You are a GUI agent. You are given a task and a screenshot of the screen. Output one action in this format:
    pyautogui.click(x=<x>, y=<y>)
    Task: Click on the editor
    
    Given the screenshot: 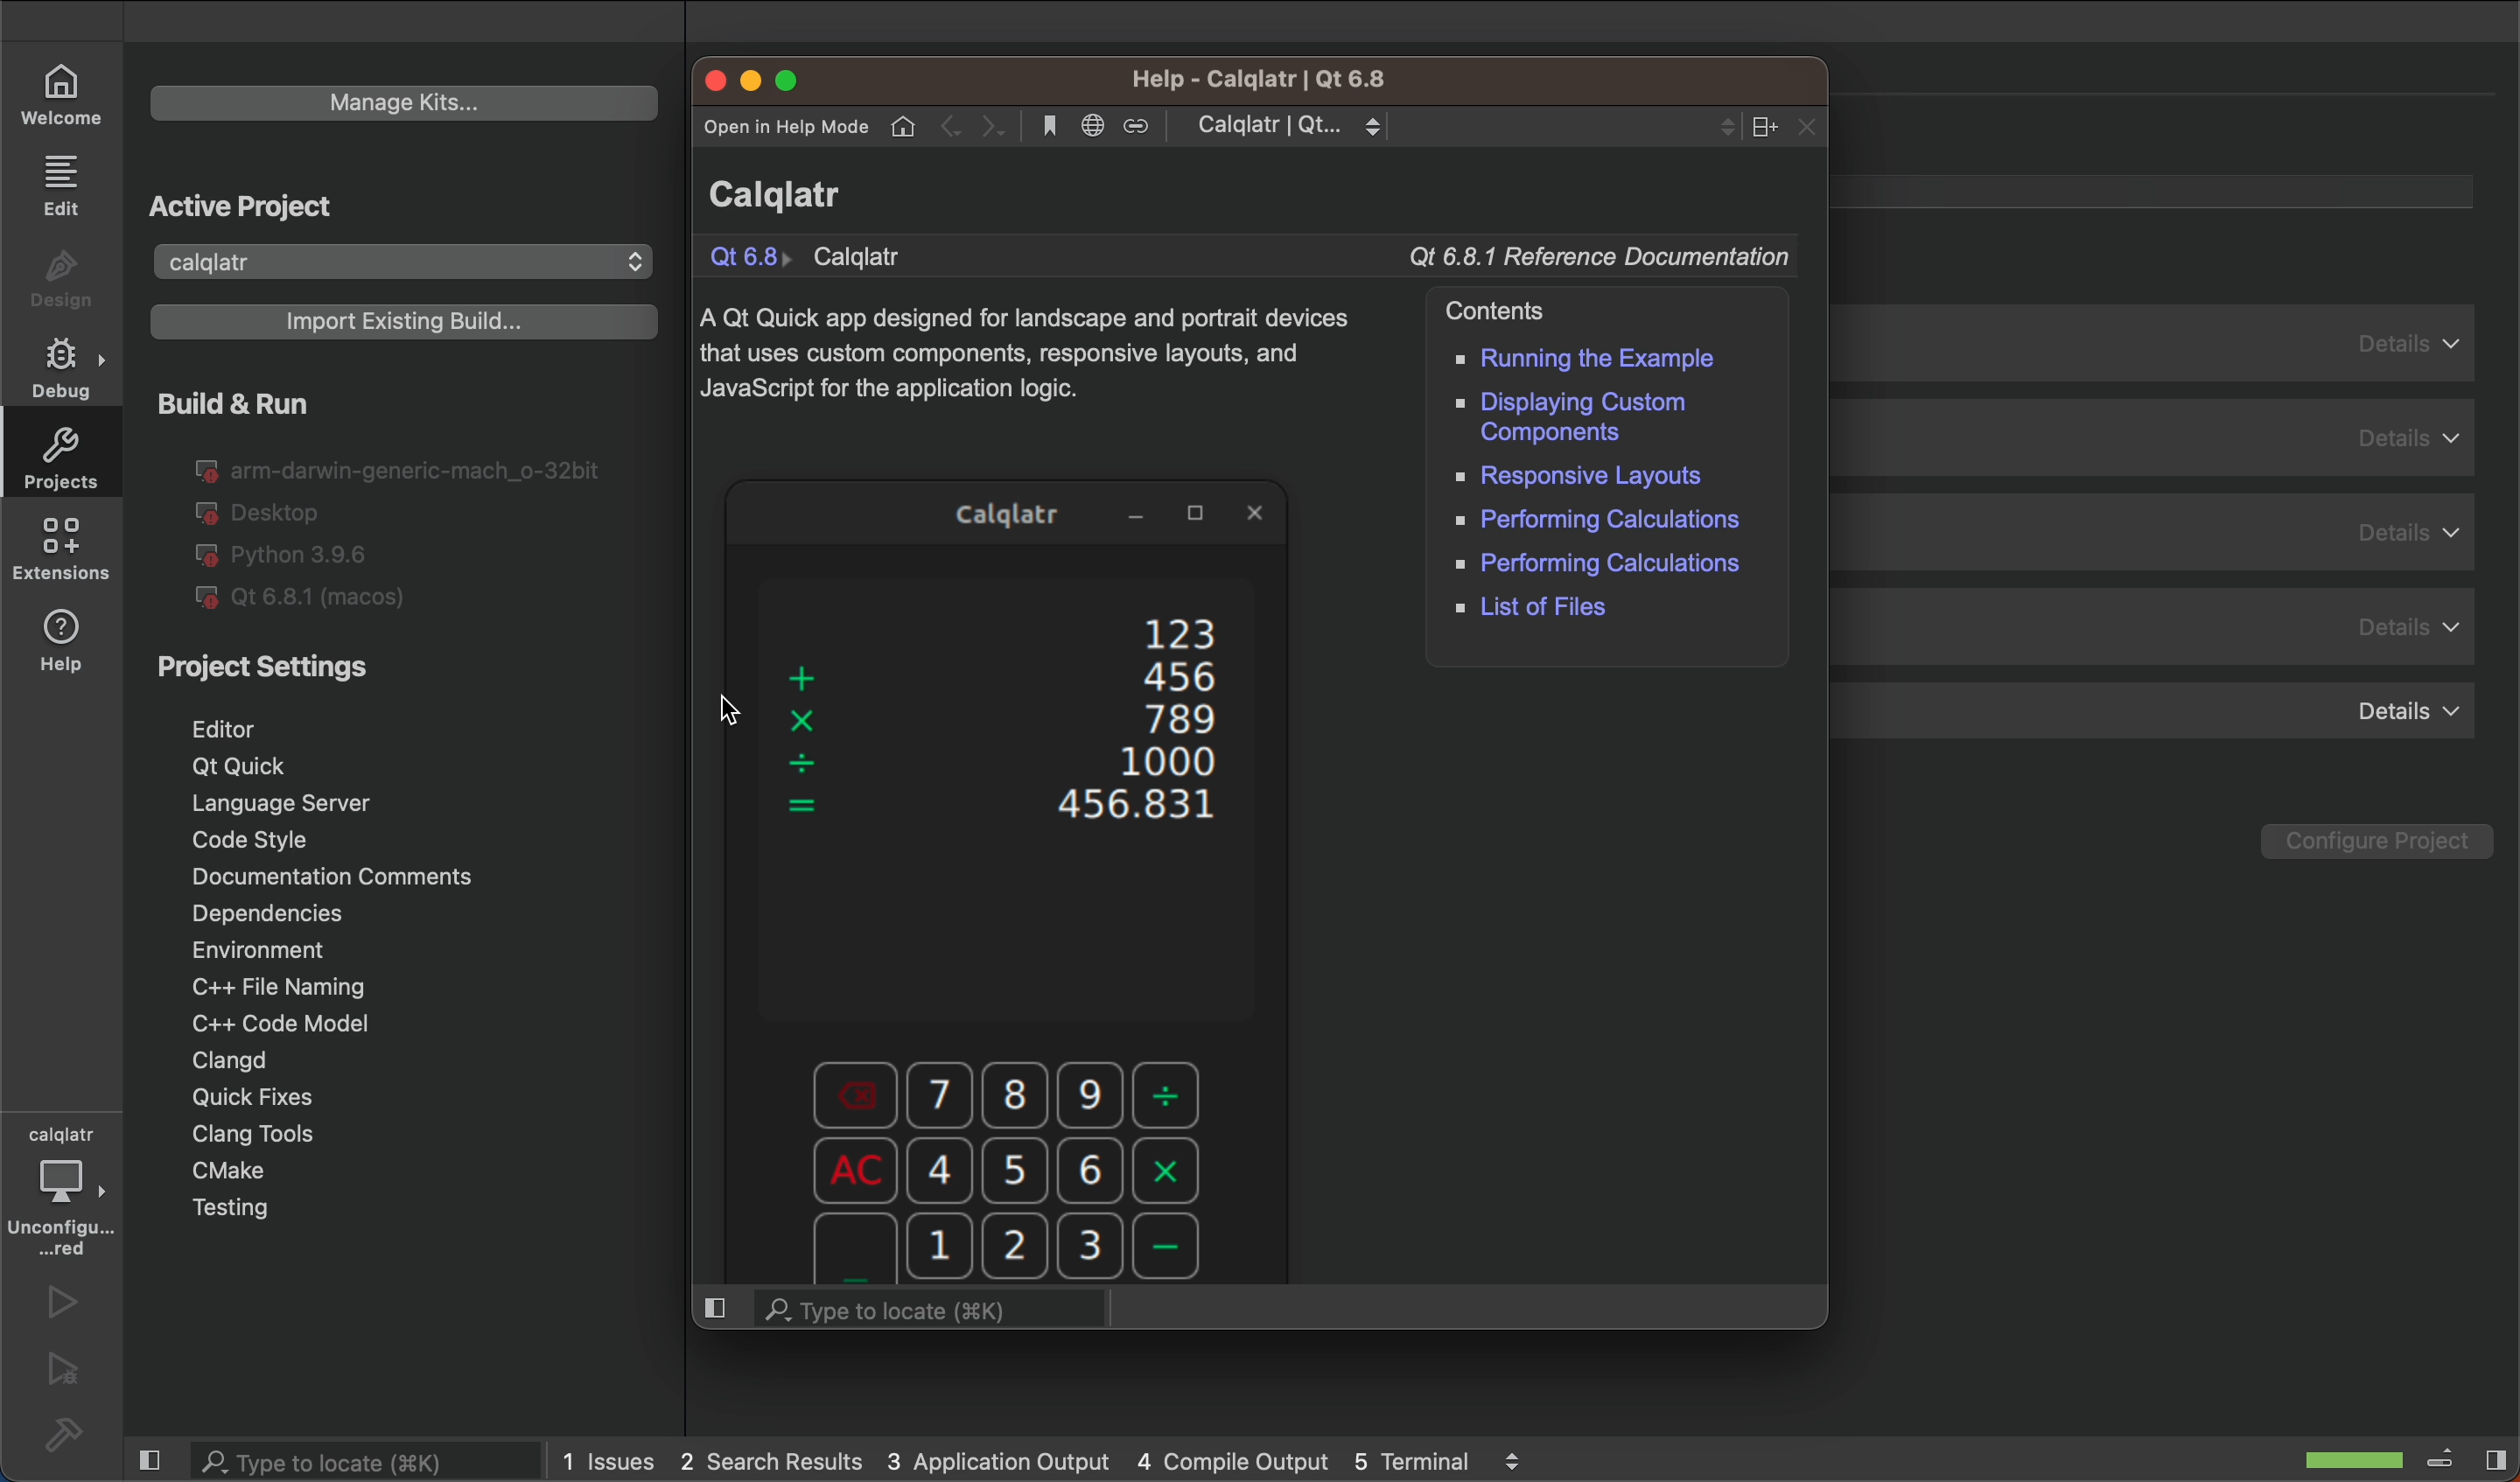 What is the action you would take?
    pyautogui.click(x=245, y=728)
    